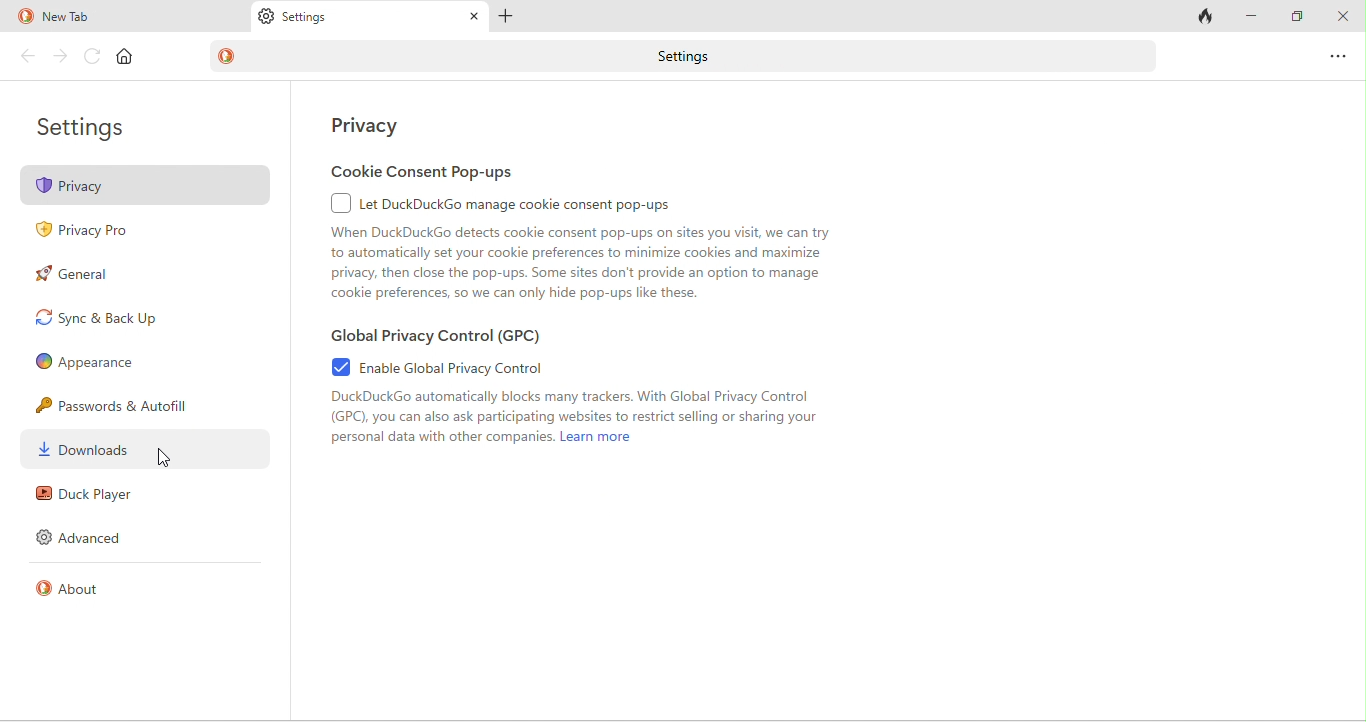 The image size is (1366, 722). What do you see at coordinates (386, 127) in the screenshot?
I see `privacy` at bounding box center [386, 127].